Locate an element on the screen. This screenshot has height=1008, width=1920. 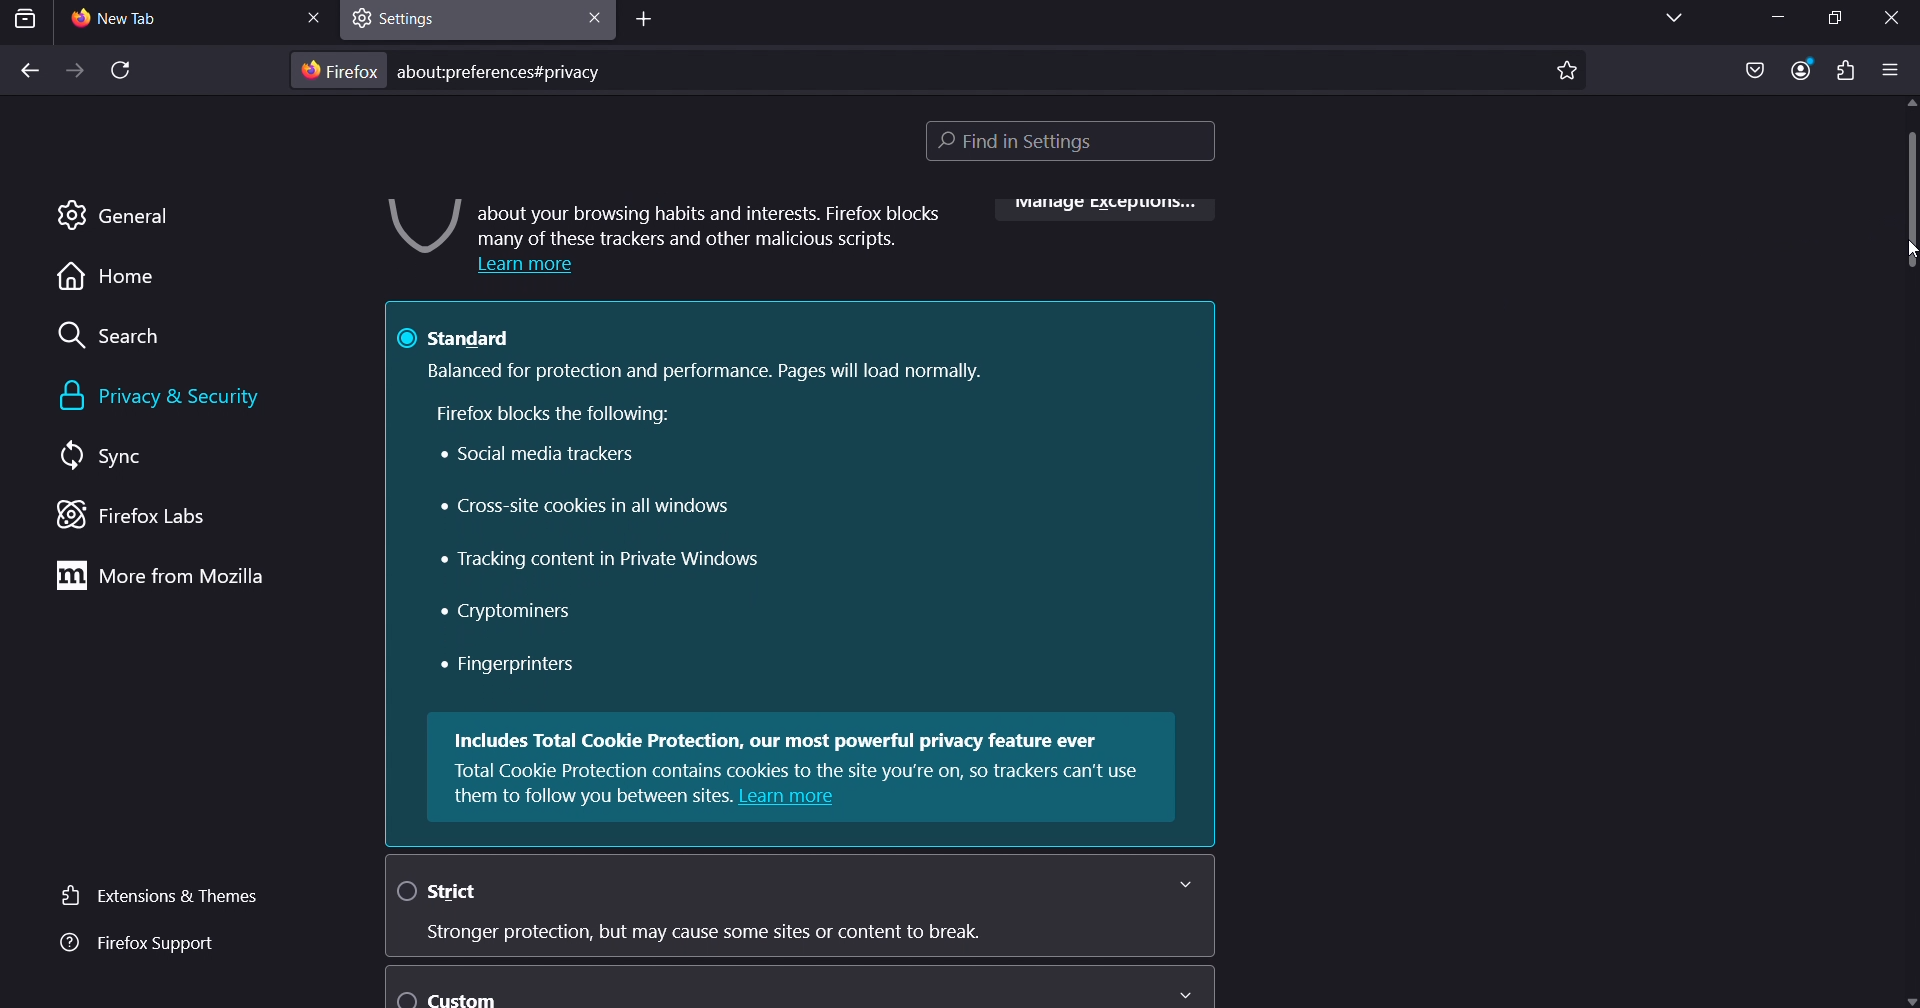
current tab is located at coordinates (140, 20).